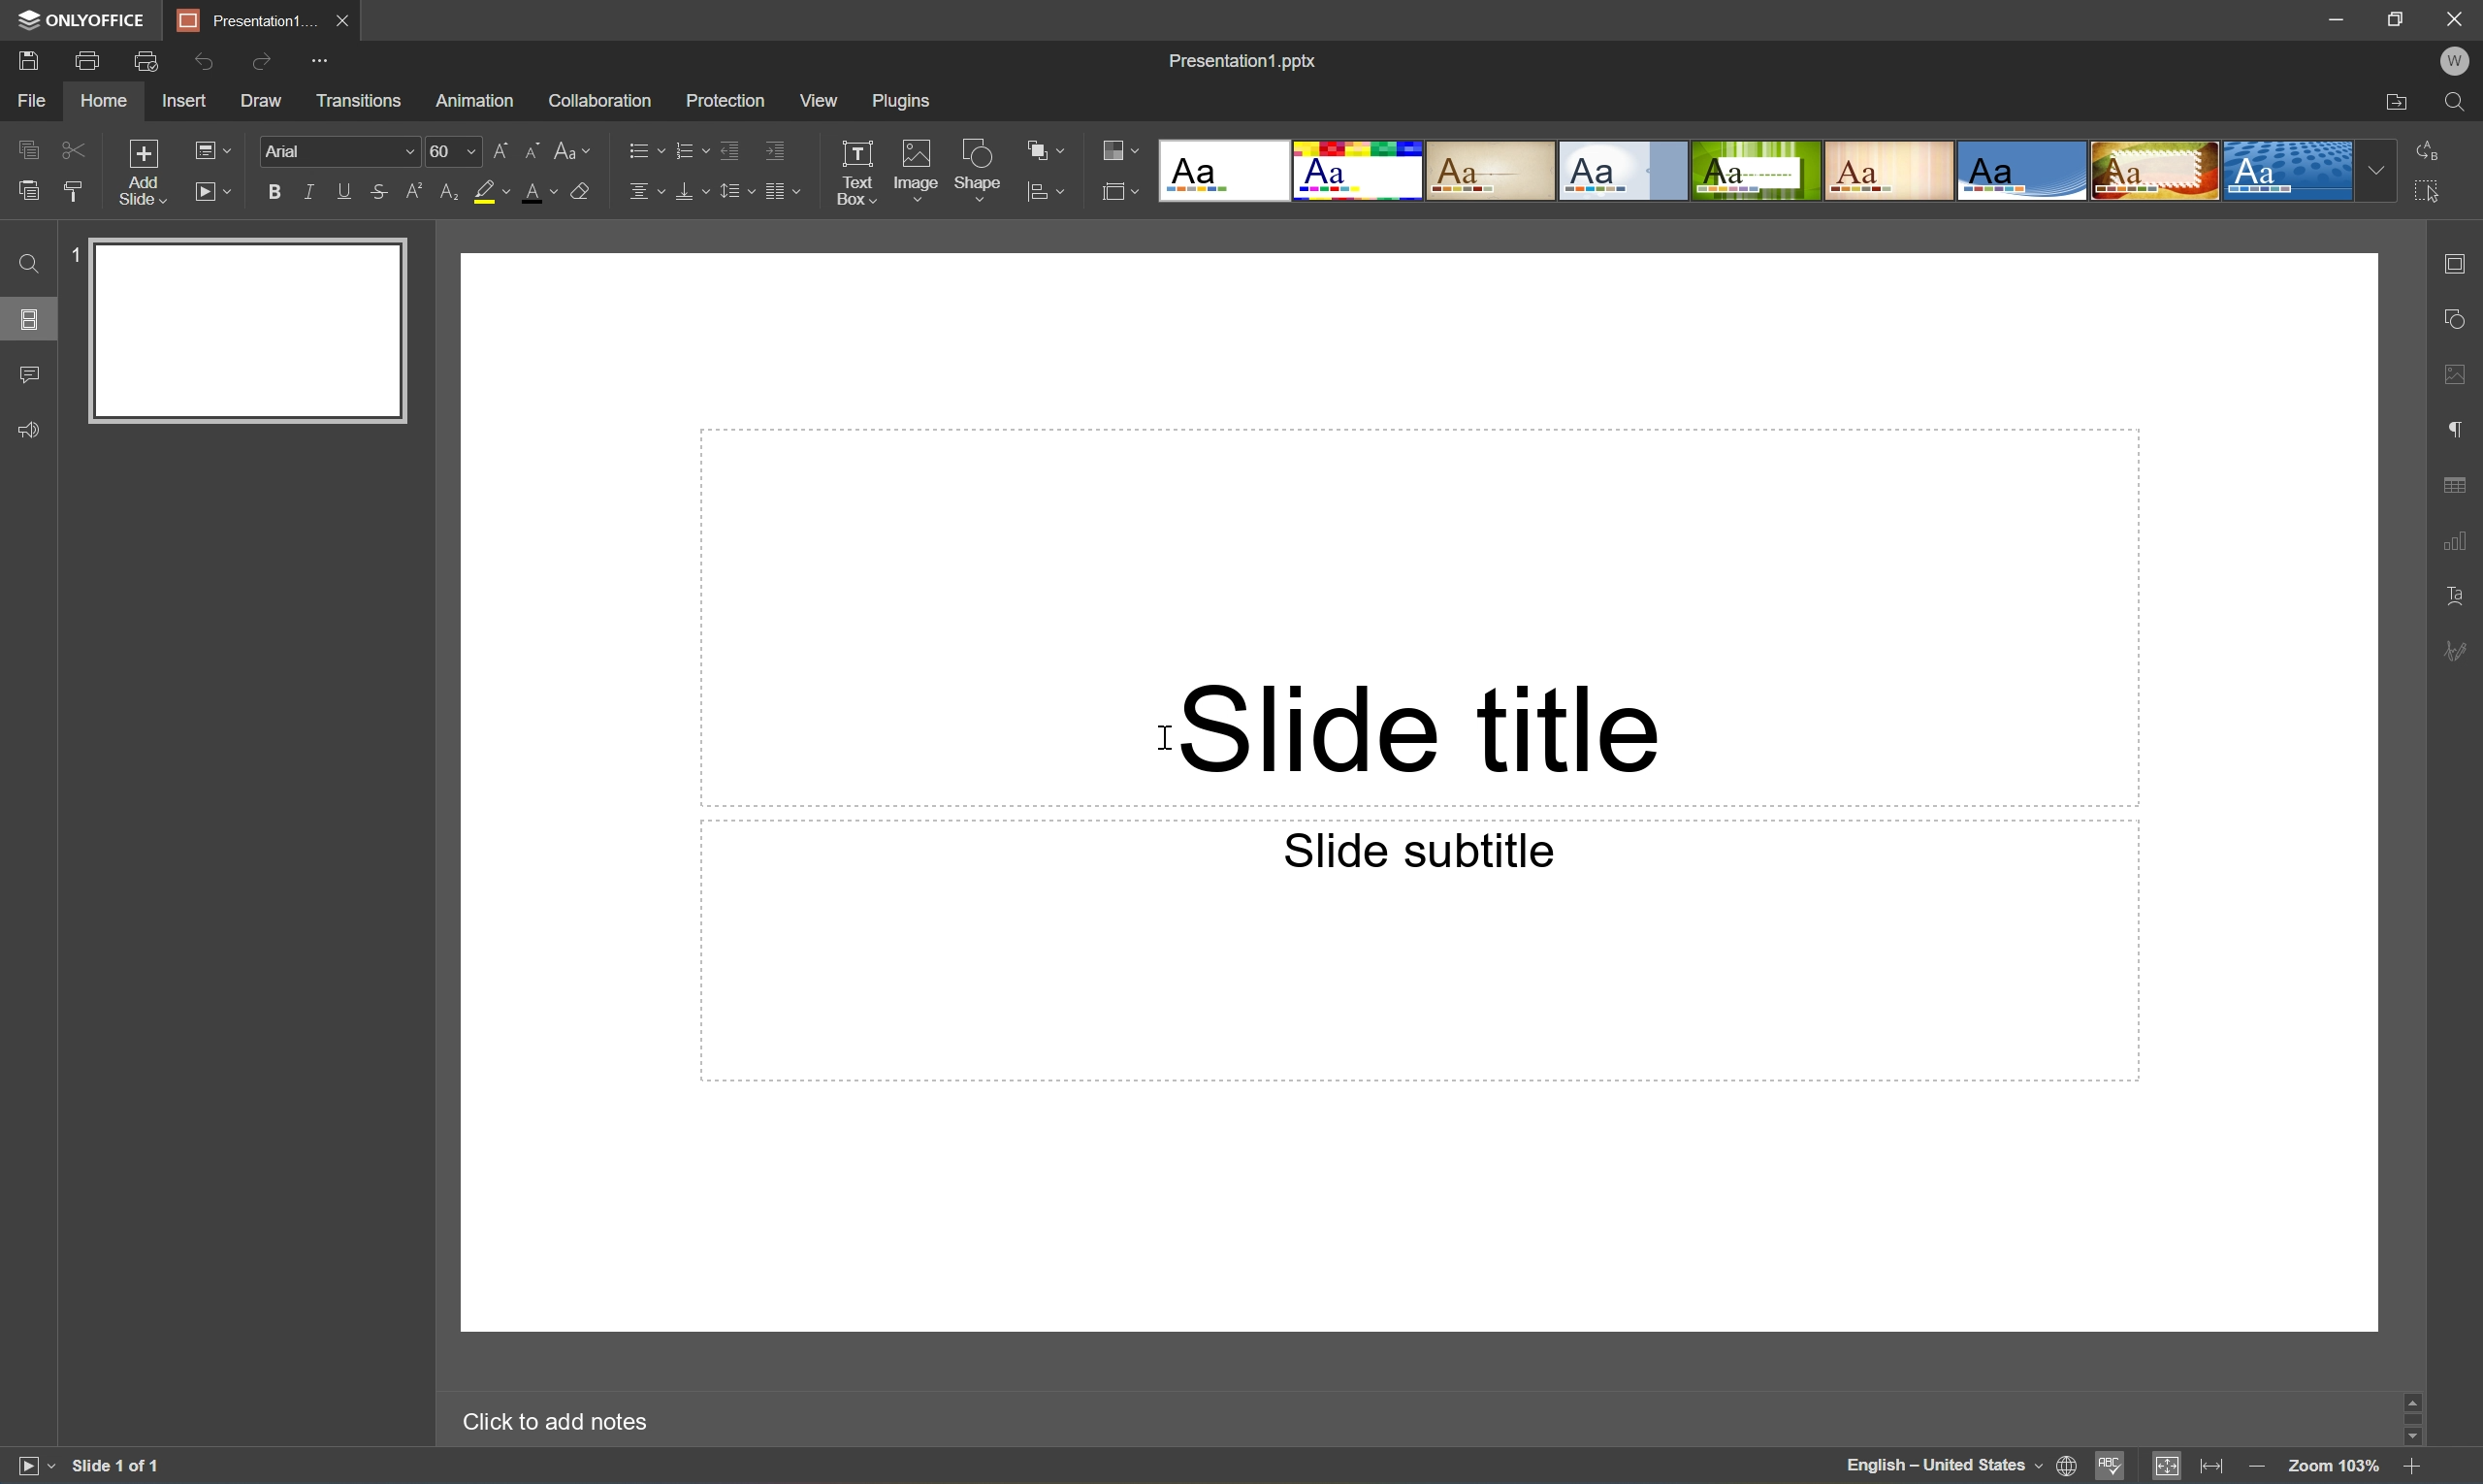 The image size is (2483, 1484). I want to click on Horizontal align, so click(640, 192).